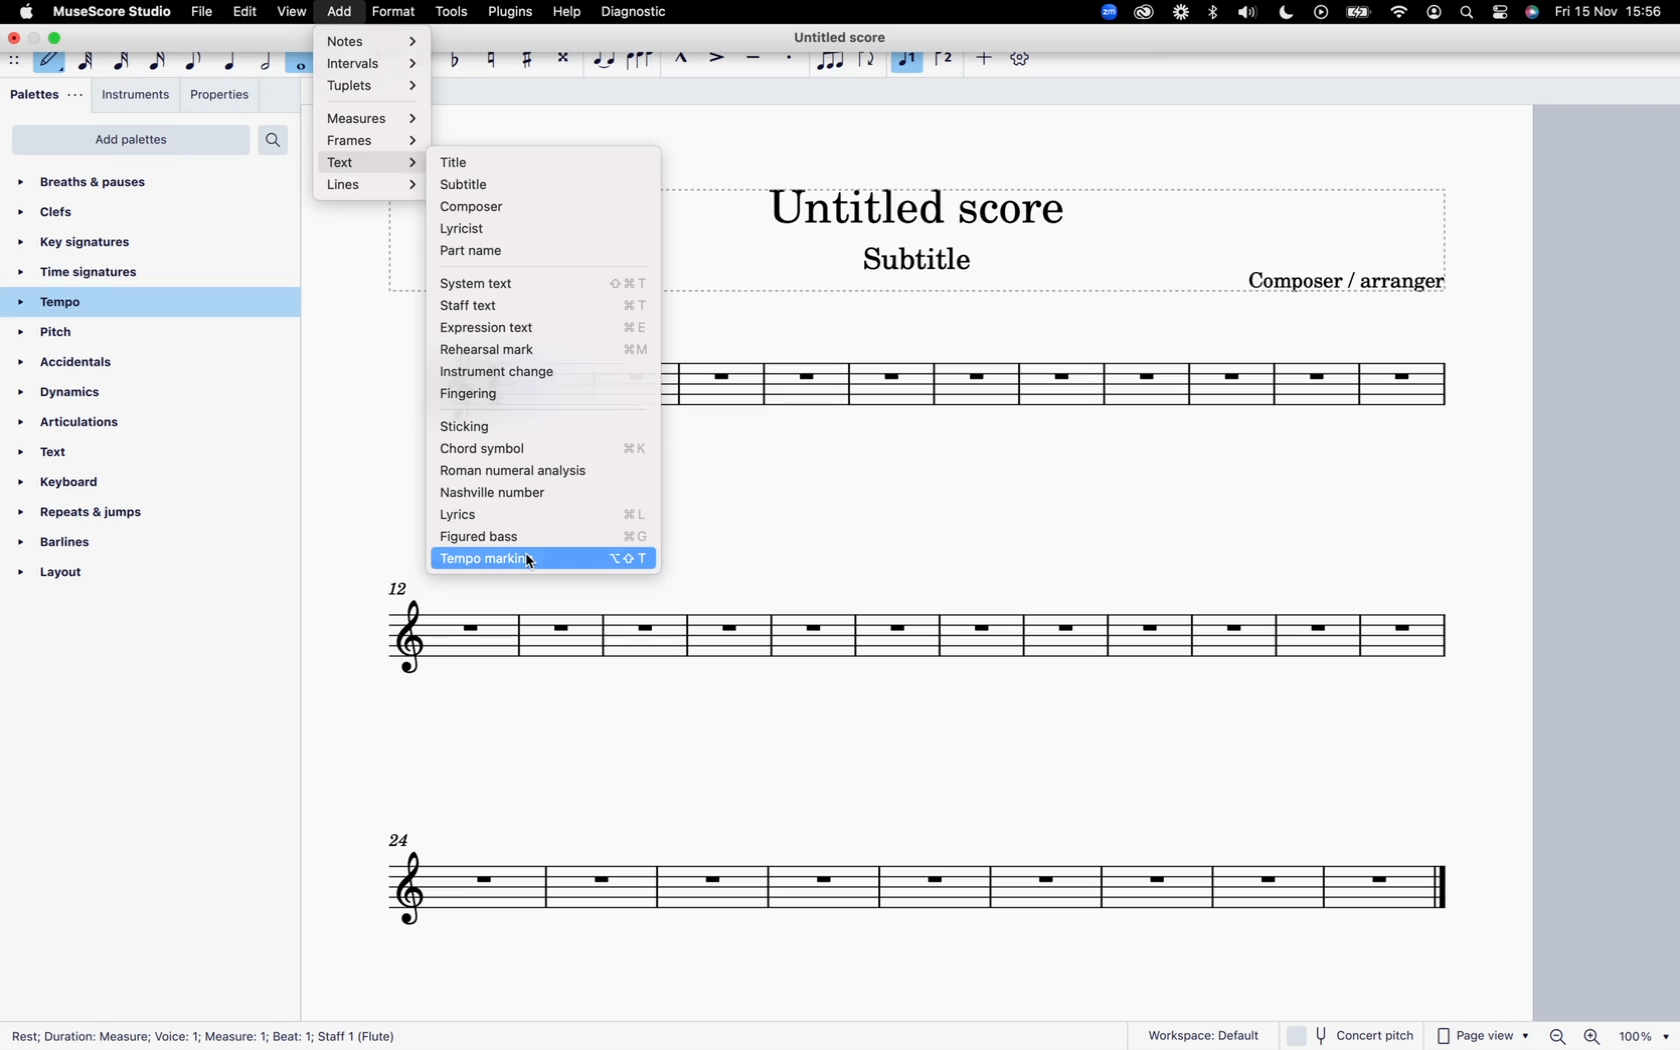 The width and height of the screenshot is (1680, 1050). I want to click on cursor, so click(532, 563).